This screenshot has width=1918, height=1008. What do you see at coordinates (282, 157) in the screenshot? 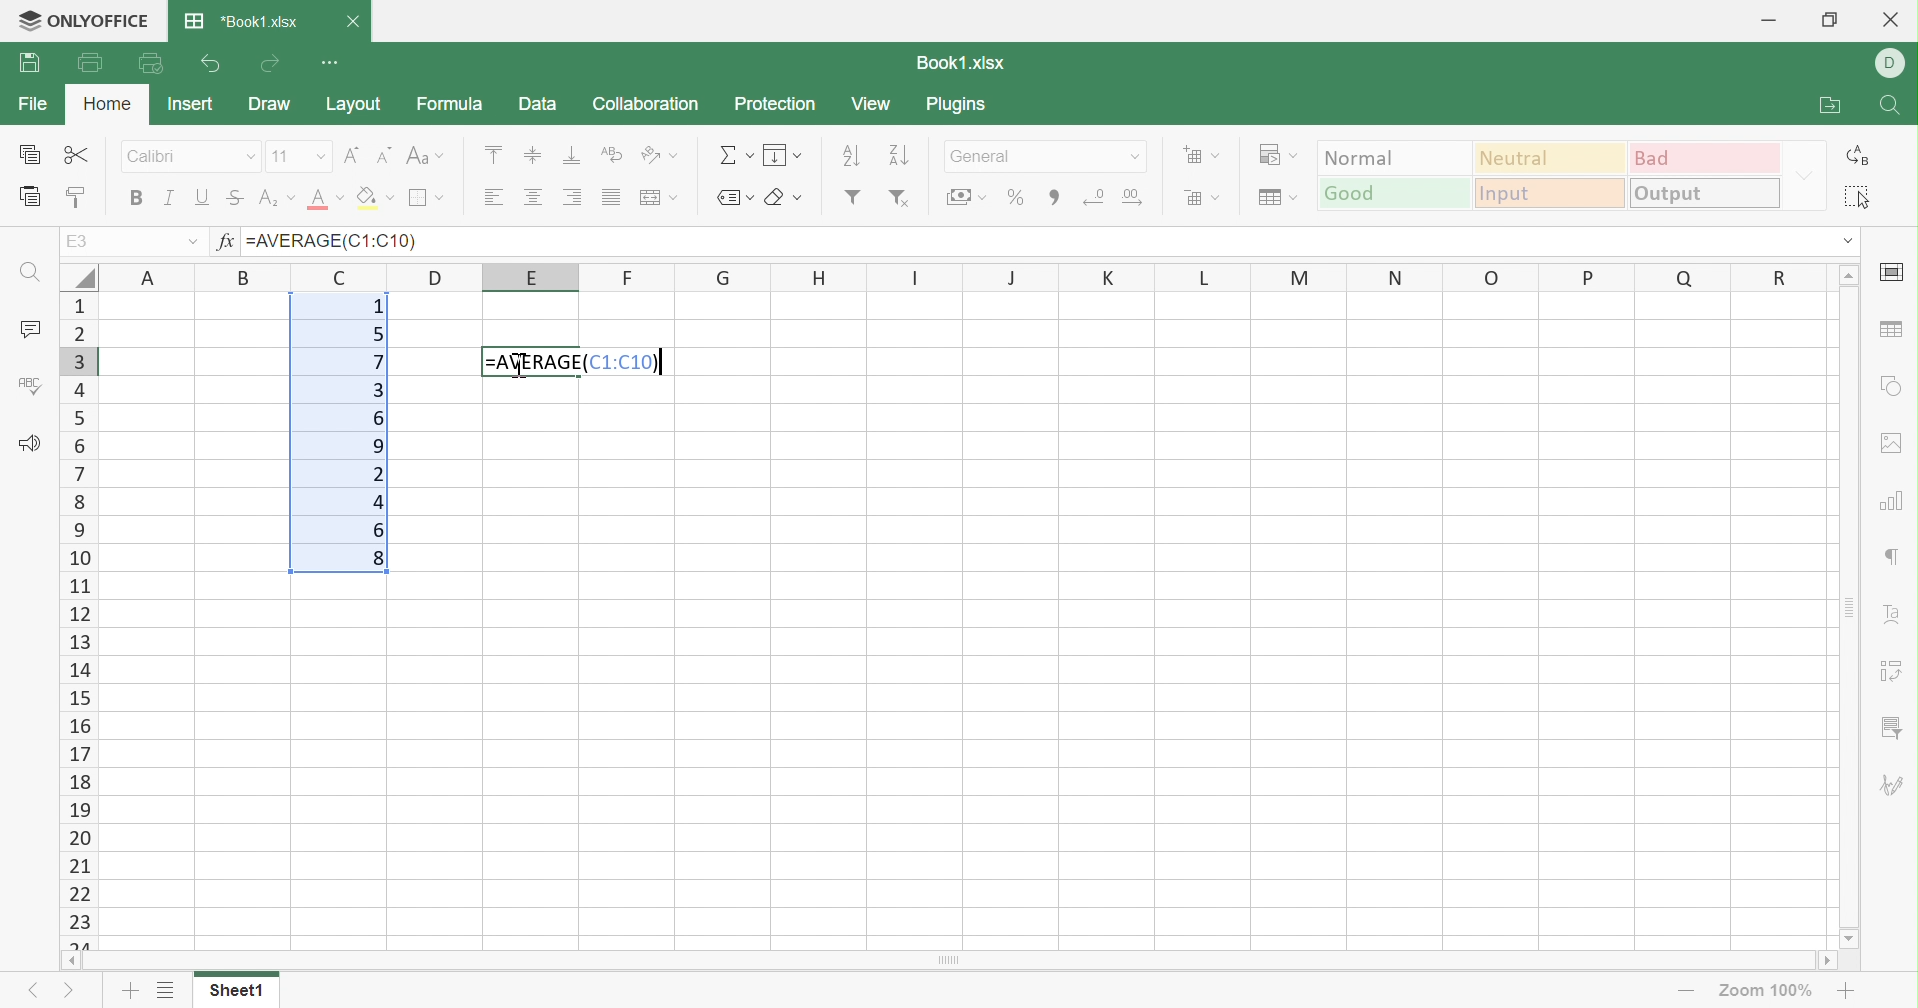
I see `11` at bounding box center [282, 157].